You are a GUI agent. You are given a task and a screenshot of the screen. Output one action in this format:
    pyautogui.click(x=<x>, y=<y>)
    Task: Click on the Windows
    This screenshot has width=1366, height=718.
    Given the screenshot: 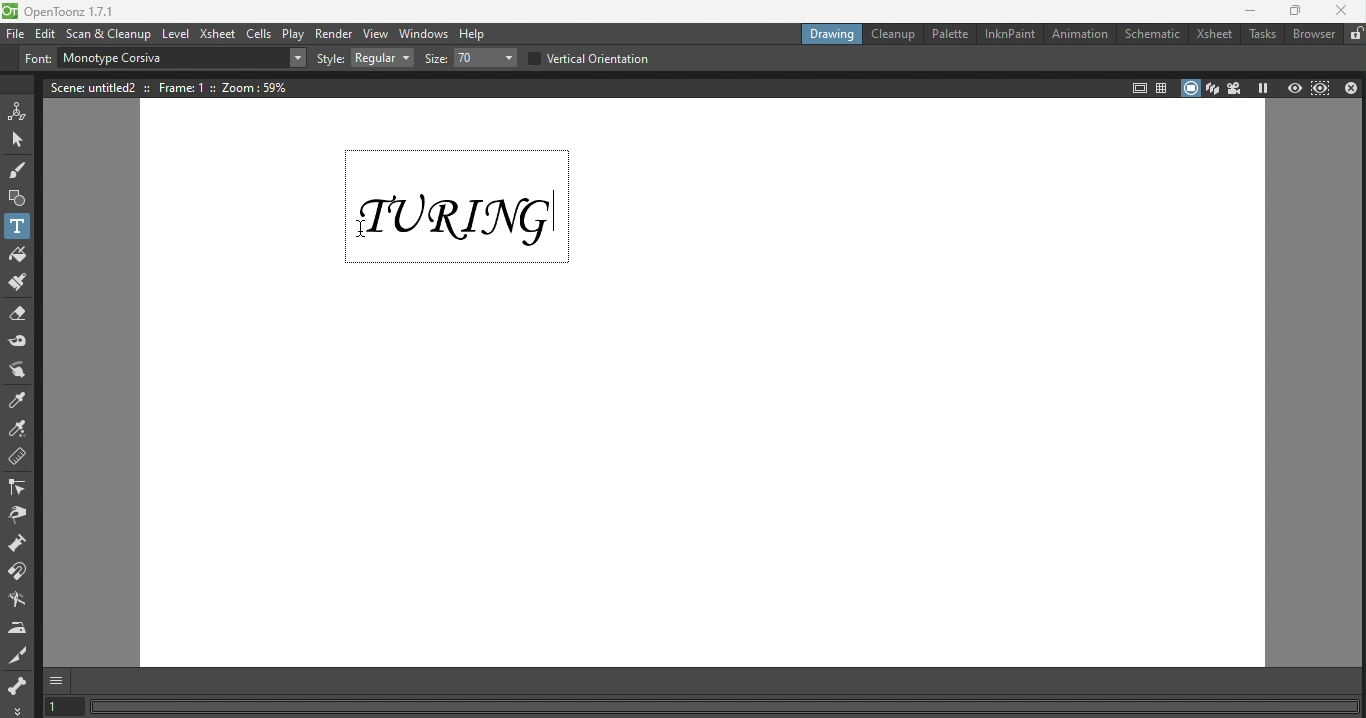 What is the action you would take?
    pyautogui.click(x=426, y=31)
    